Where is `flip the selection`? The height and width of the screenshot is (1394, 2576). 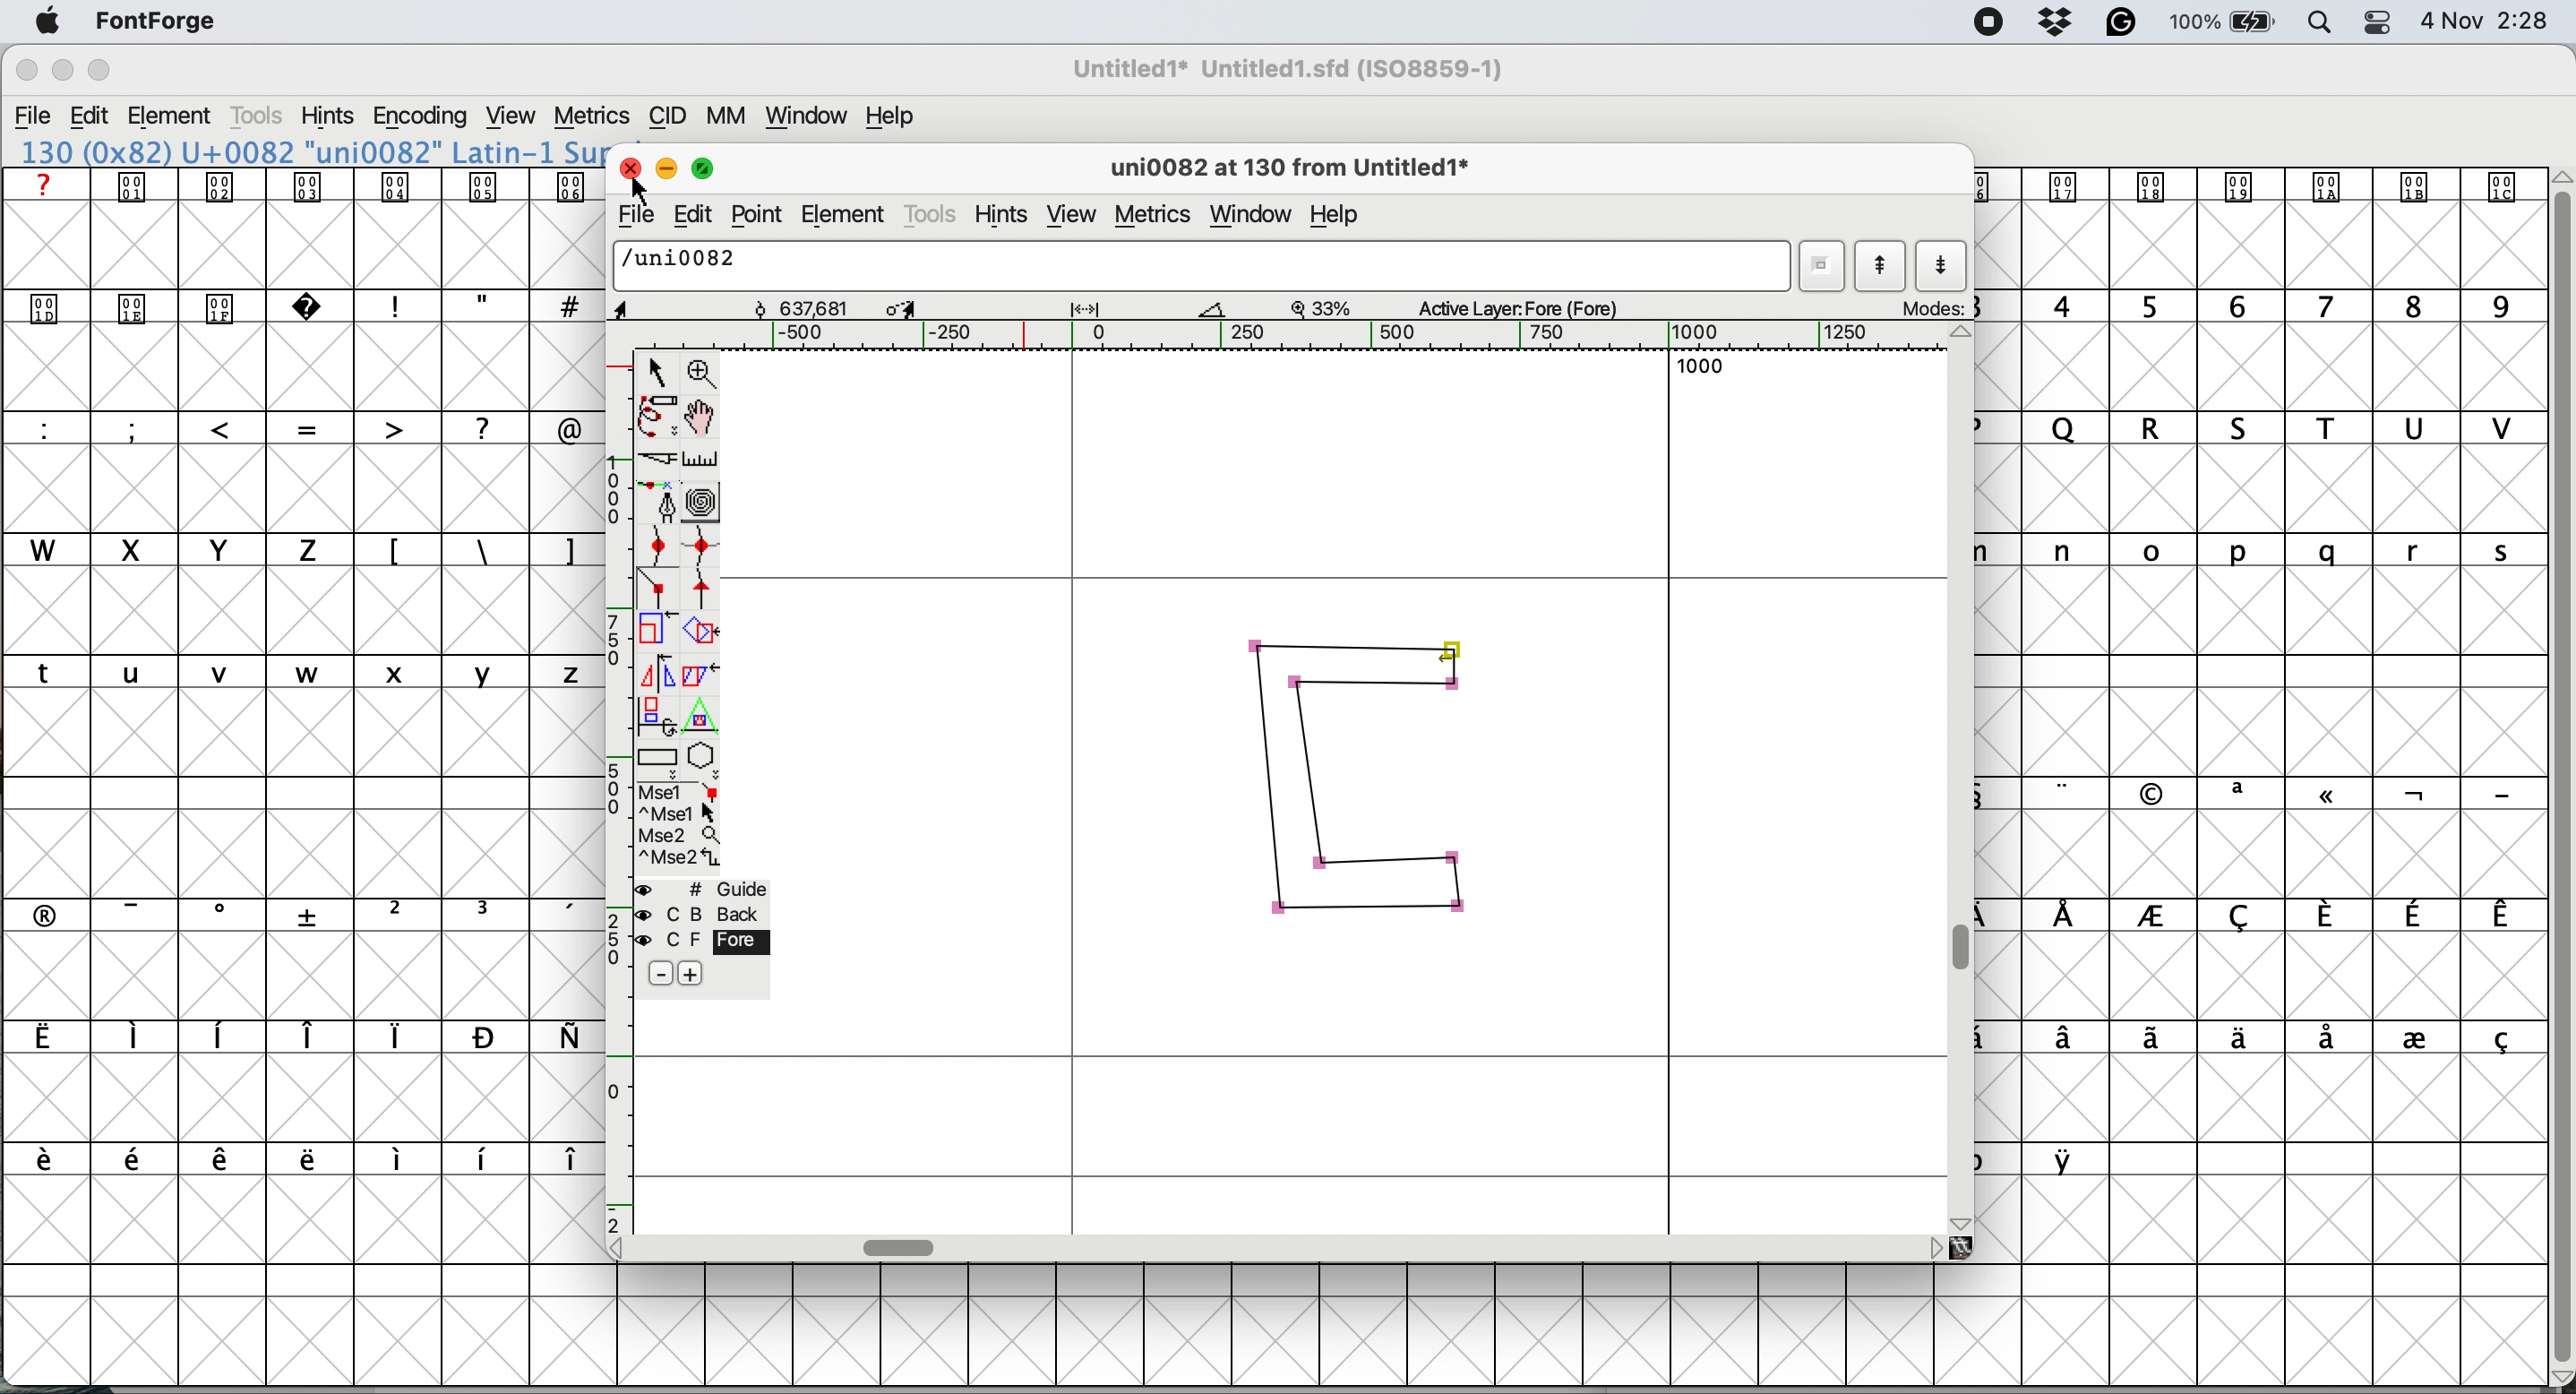
flip the selection is located at coordinates (654, 674).